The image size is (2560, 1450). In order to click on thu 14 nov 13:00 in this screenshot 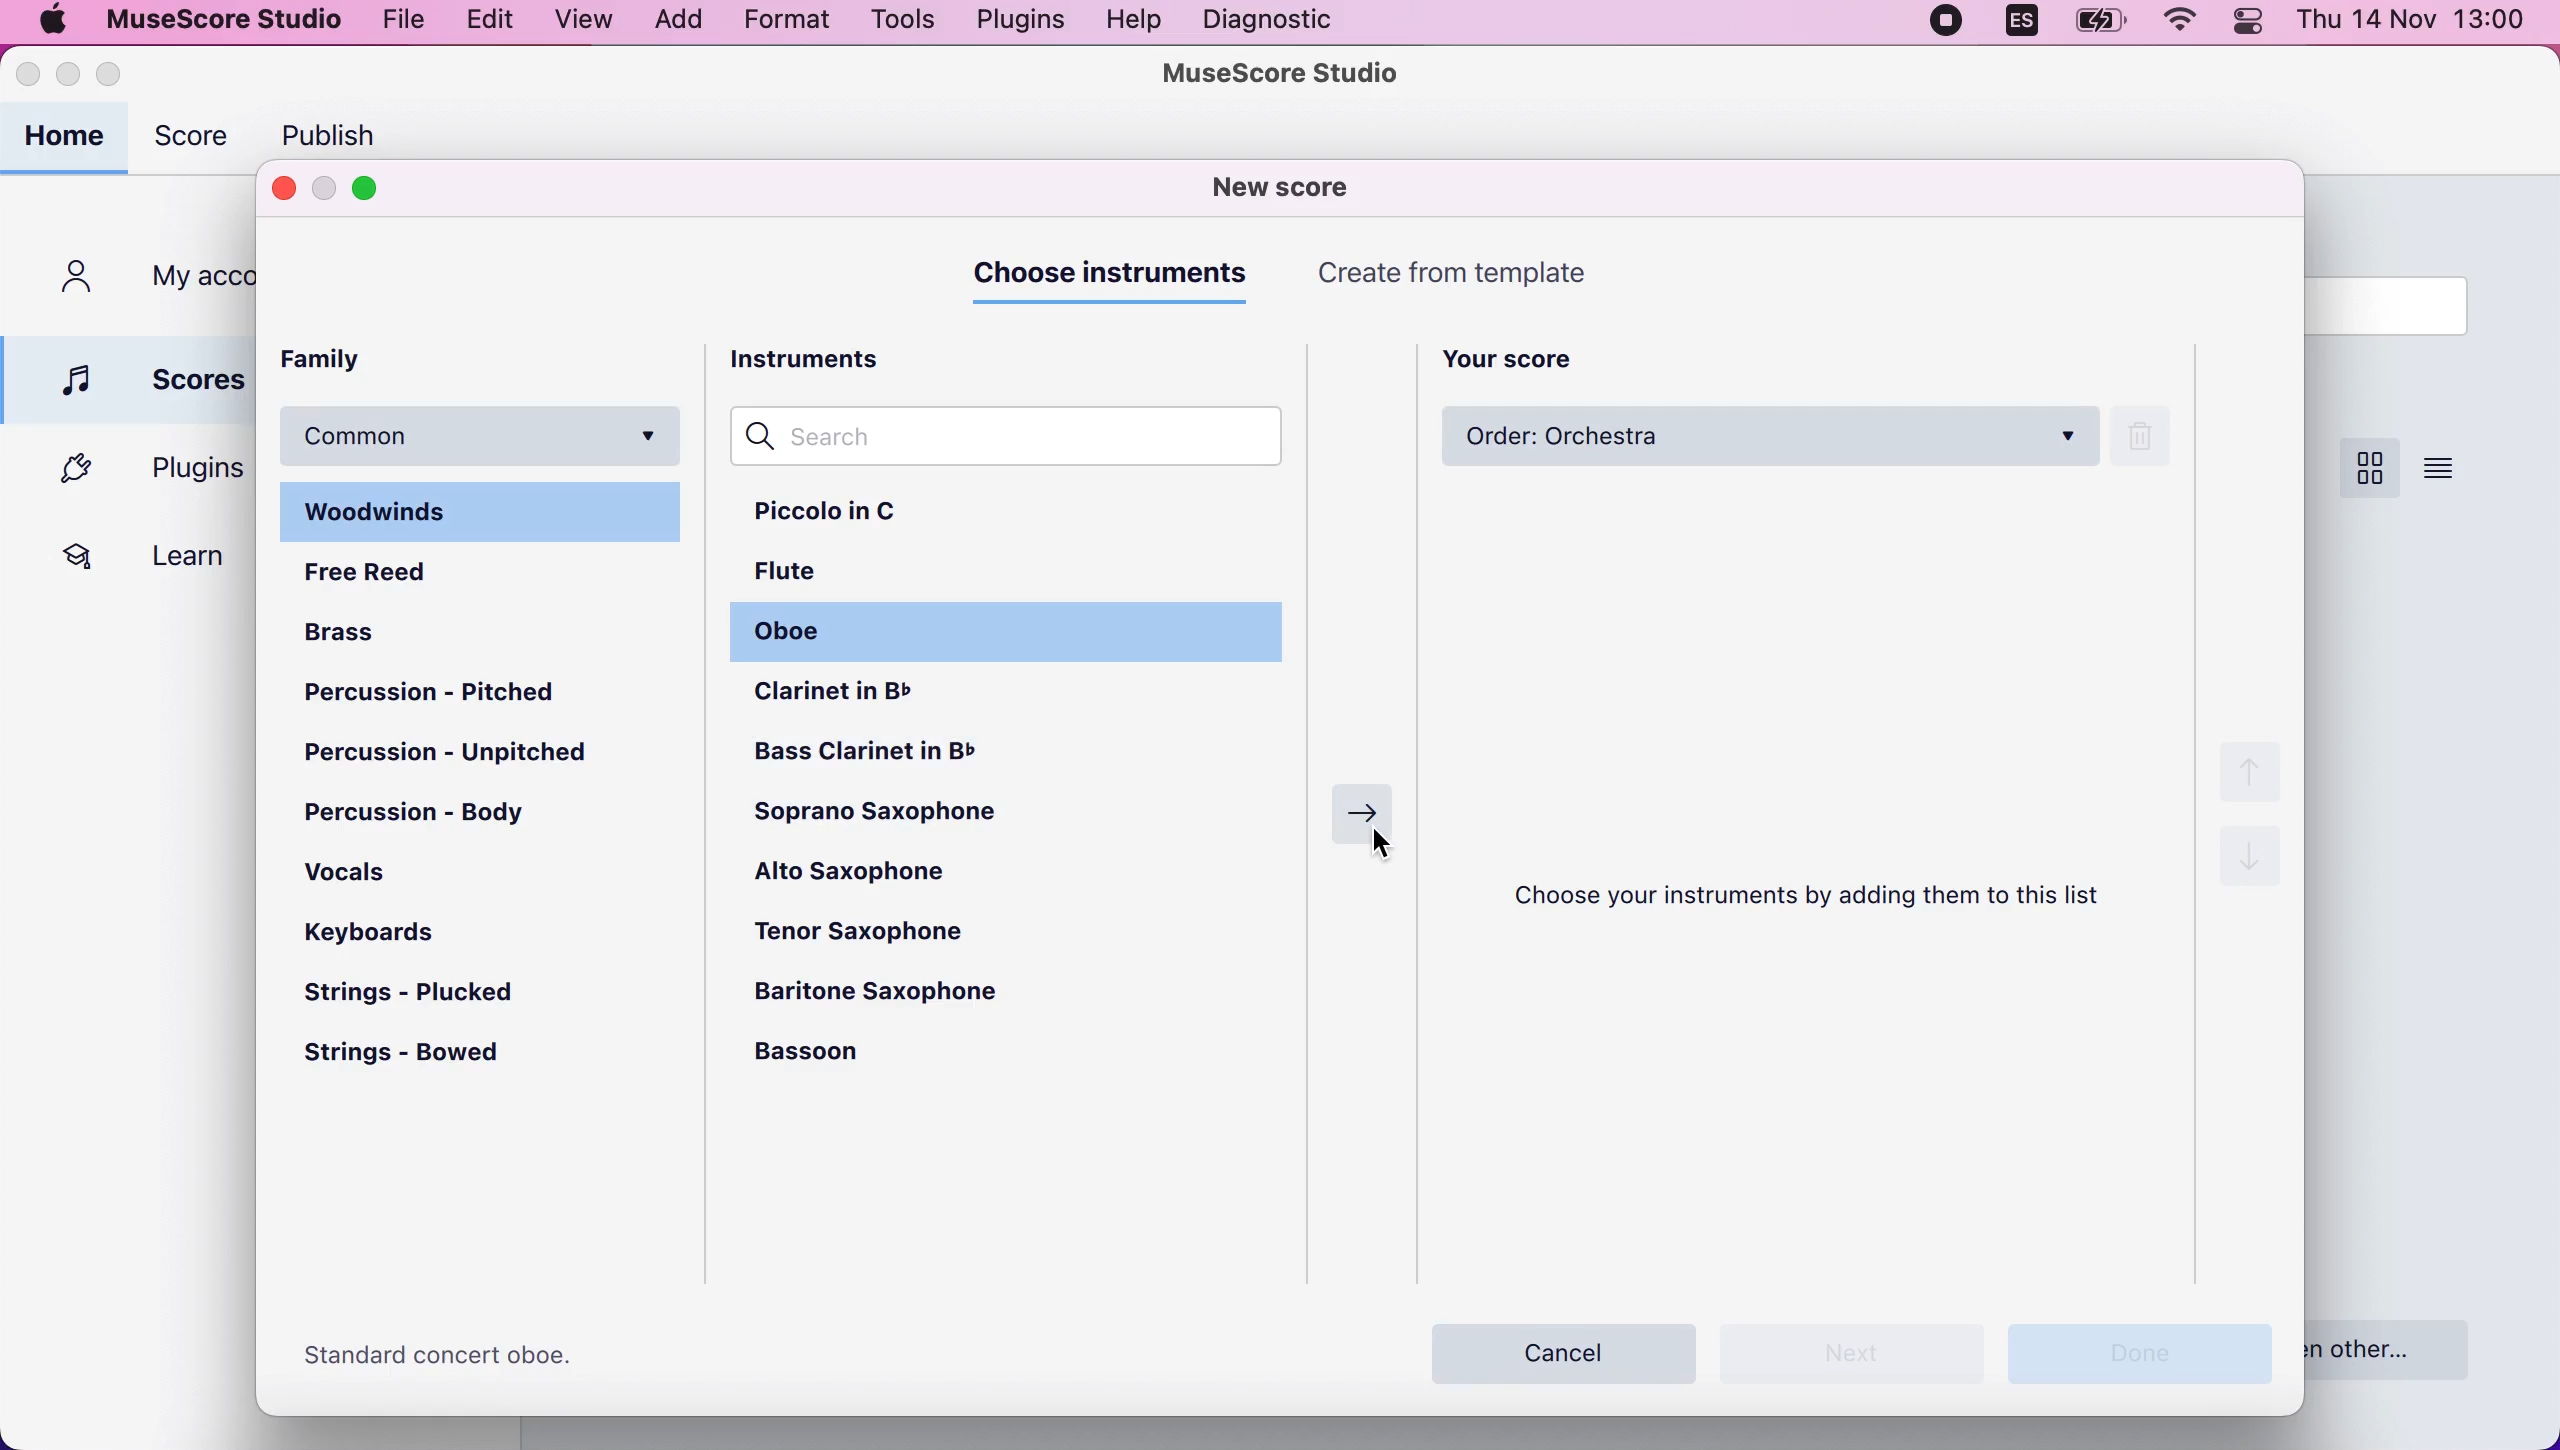, I will do `click(2414, 23)`.